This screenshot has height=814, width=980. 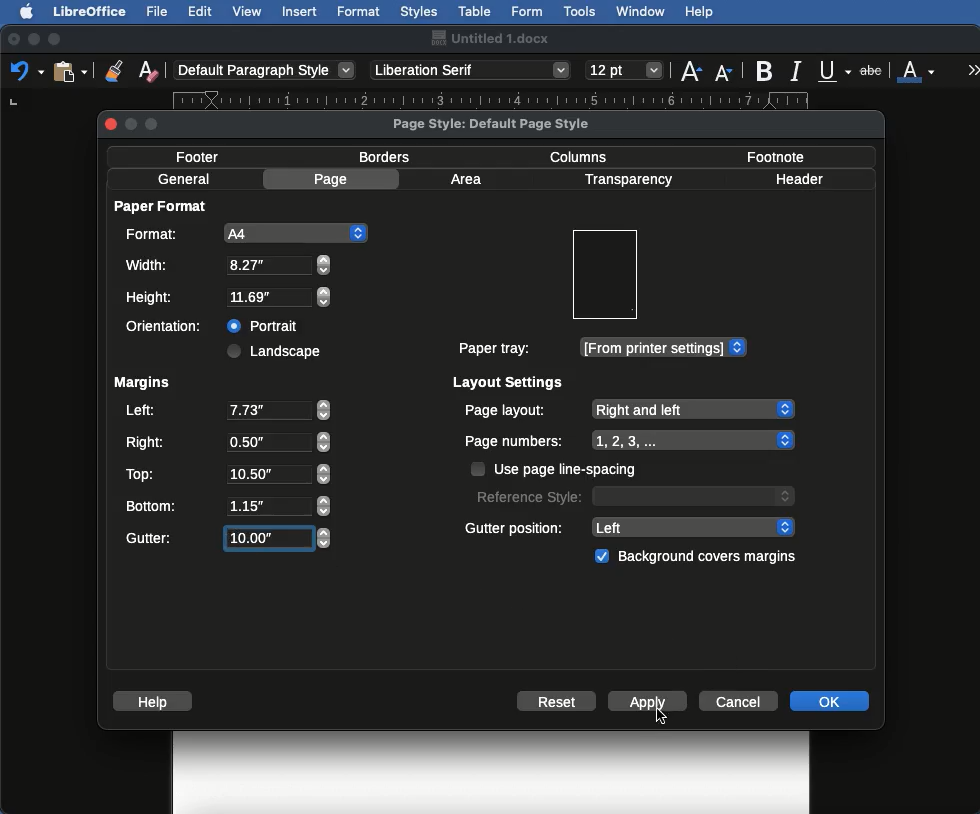 What do you see at coordinates (300, 11) in the screenshot?
I see `Insert` at bounding box center [300, 11].